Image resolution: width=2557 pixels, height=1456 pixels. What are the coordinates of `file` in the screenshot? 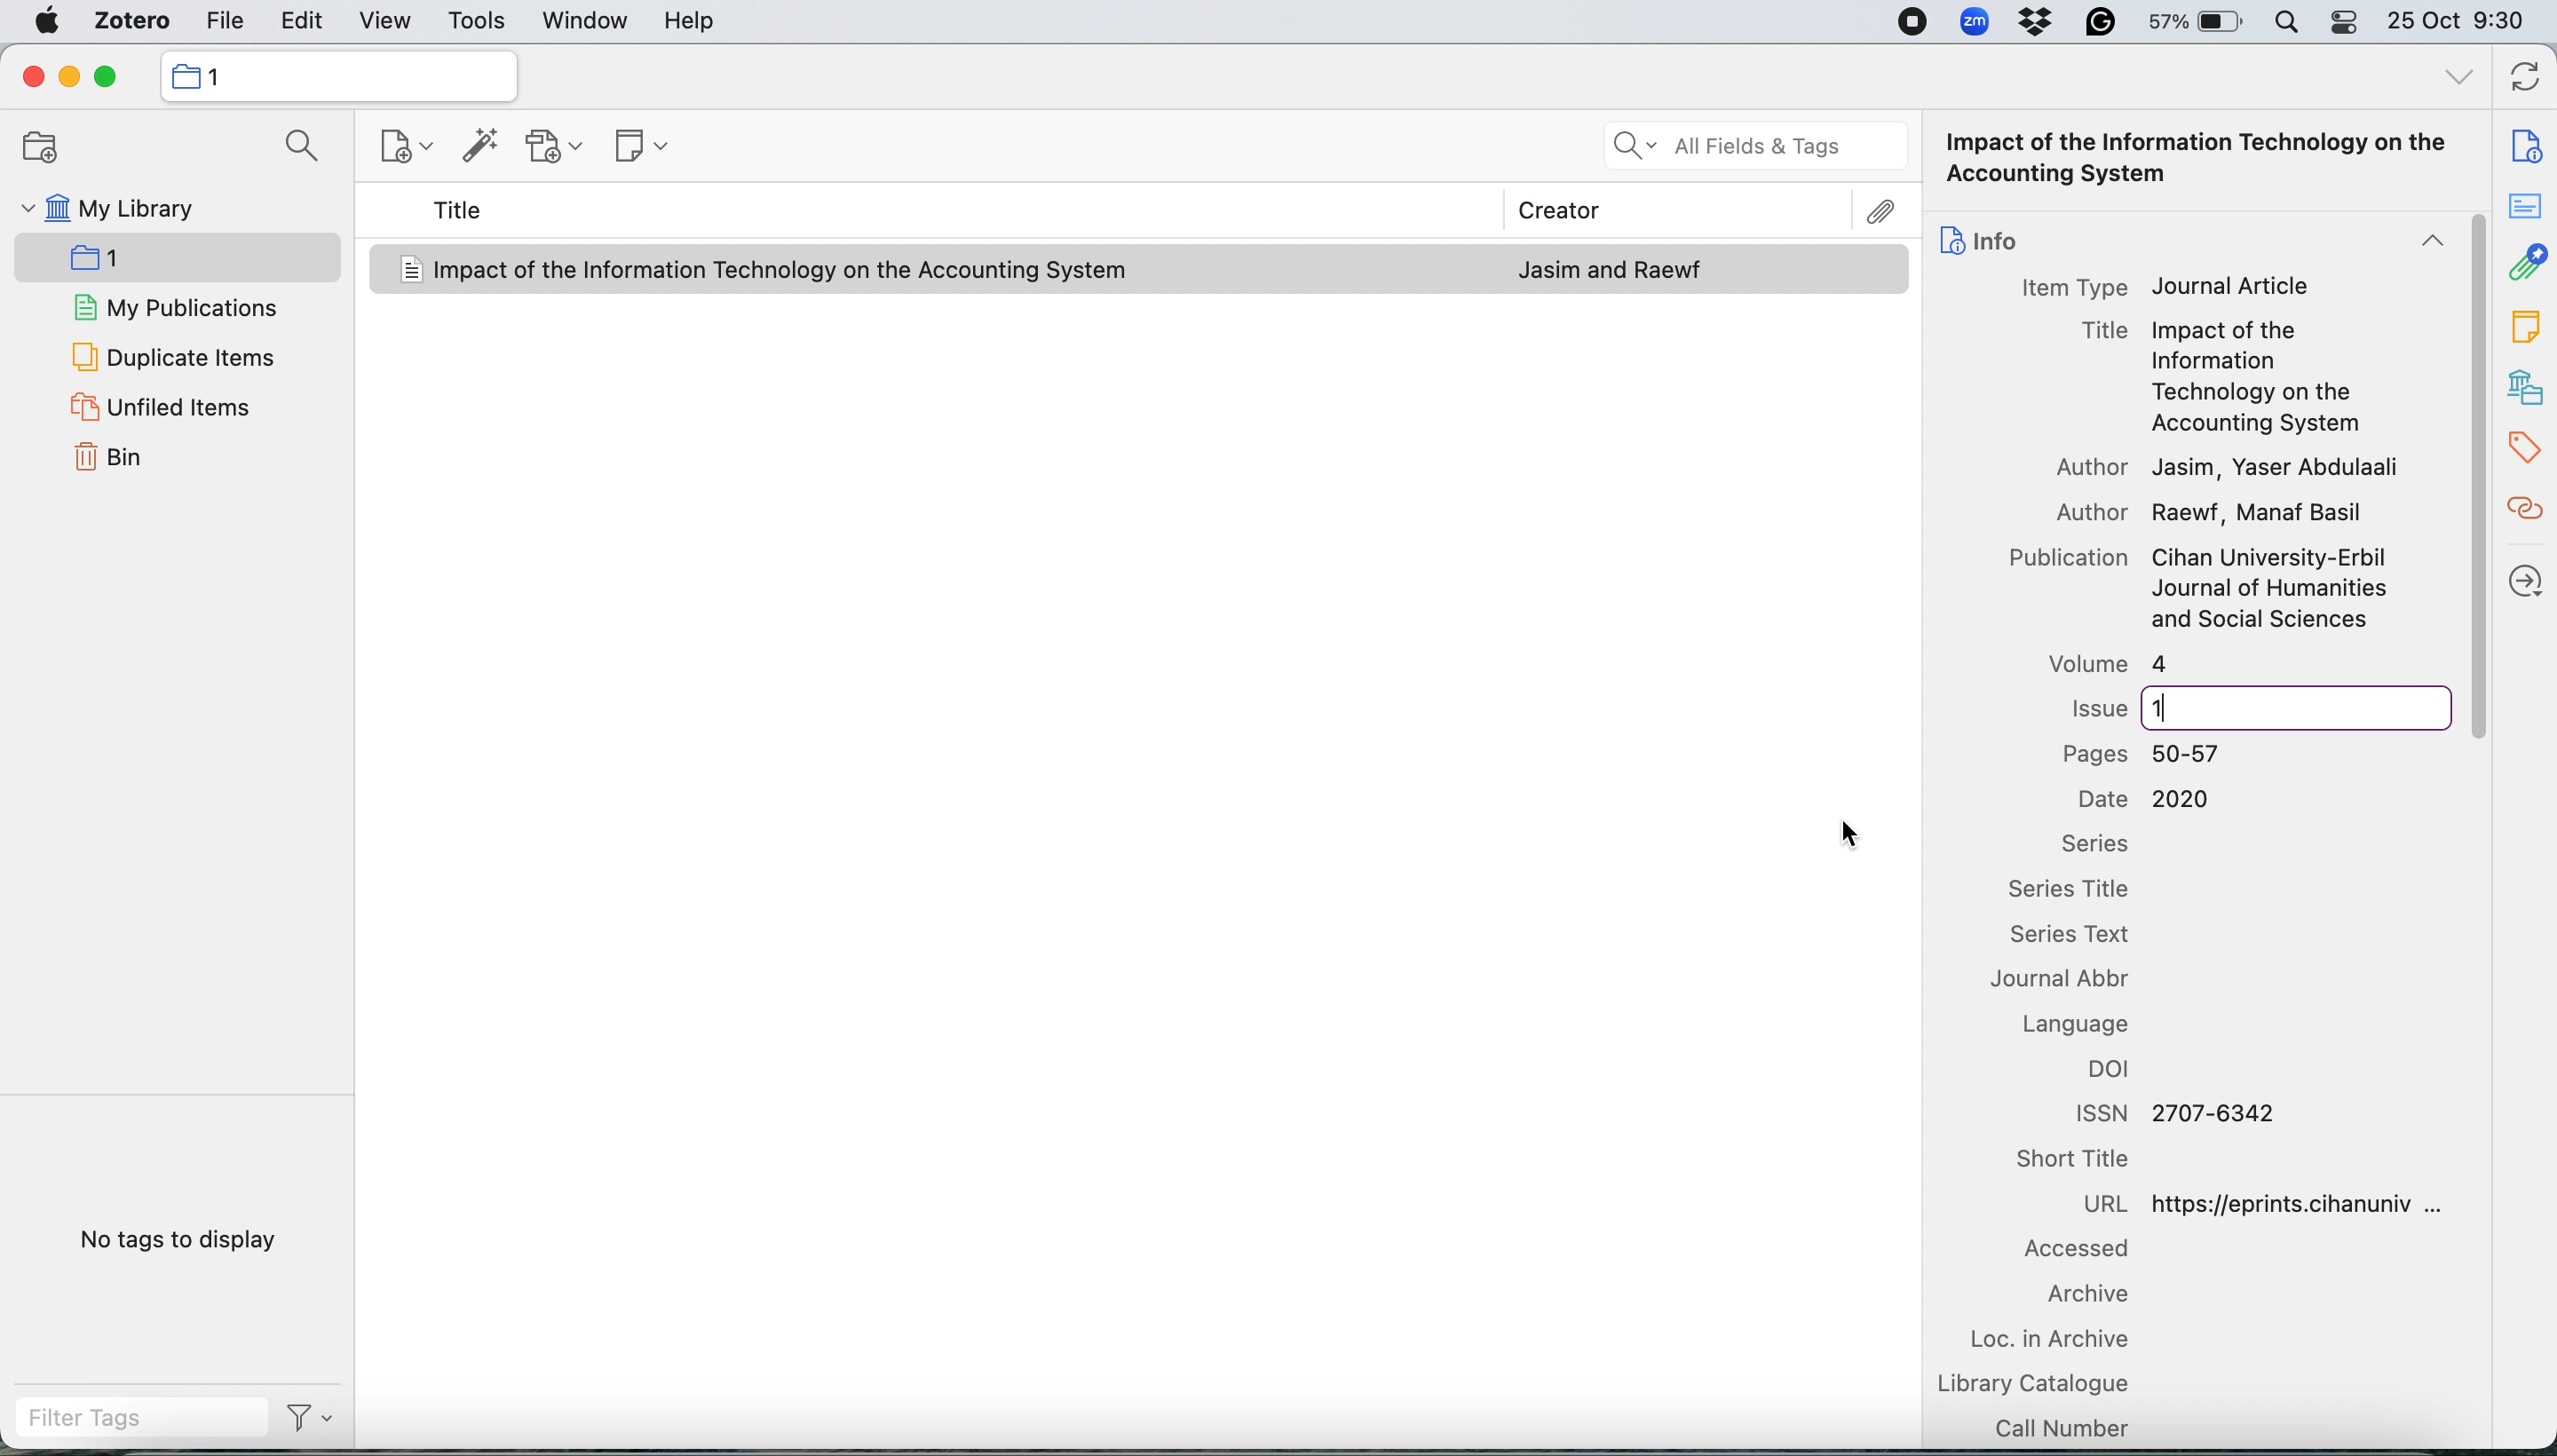 It's located at (223, 20).